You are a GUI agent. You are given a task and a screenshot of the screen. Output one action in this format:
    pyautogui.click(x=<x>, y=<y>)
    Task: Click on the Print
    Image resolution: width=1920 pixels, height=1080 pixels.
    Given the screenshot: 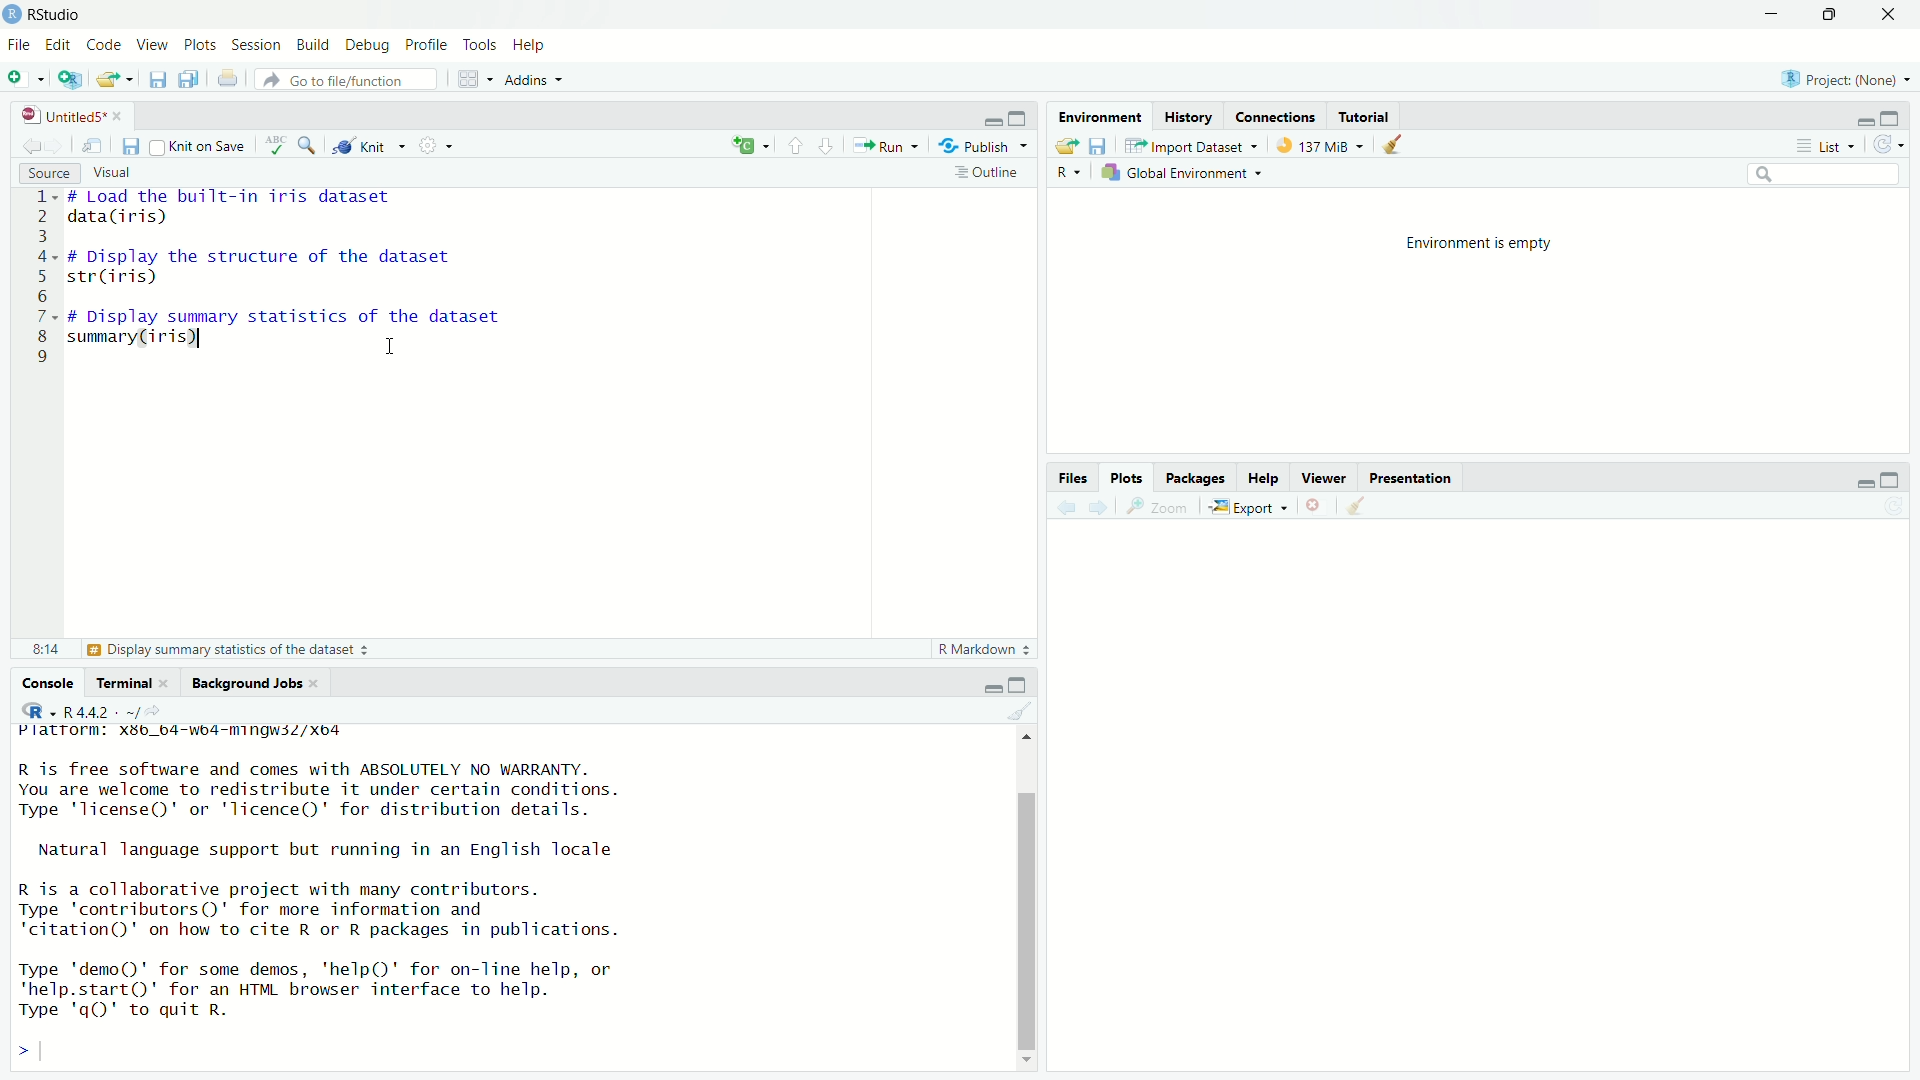 What is the action you would take?
    pyautogui.click(x=227, y=77)
    